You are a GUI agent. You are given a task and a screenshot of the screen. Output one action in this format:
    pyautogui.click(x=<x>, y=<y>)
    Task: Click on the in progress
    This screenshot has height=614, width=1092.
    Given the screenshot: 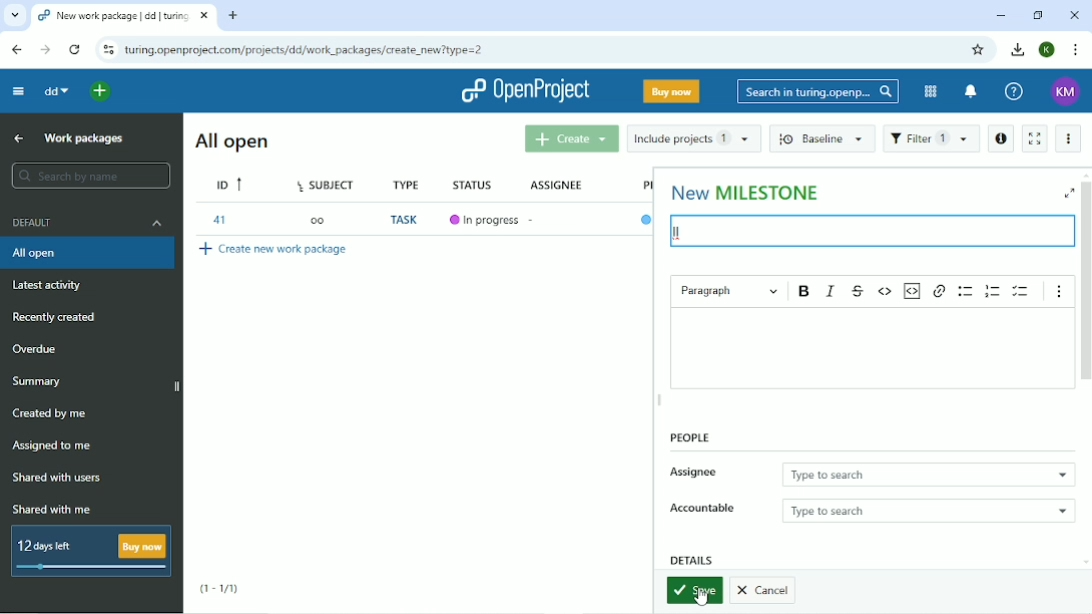 What is the action you would take?
    pyautogui.click(x=495, y=220)
    